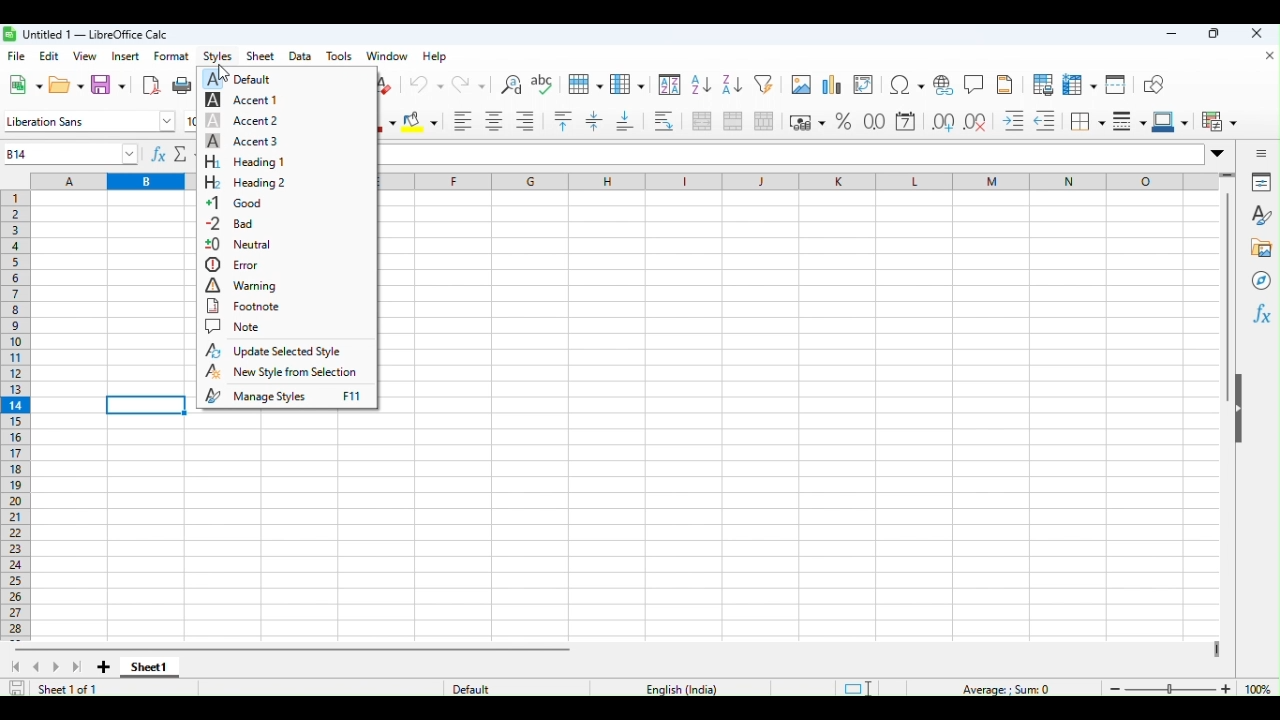  I want to click on Fx, so click(1261, 313).